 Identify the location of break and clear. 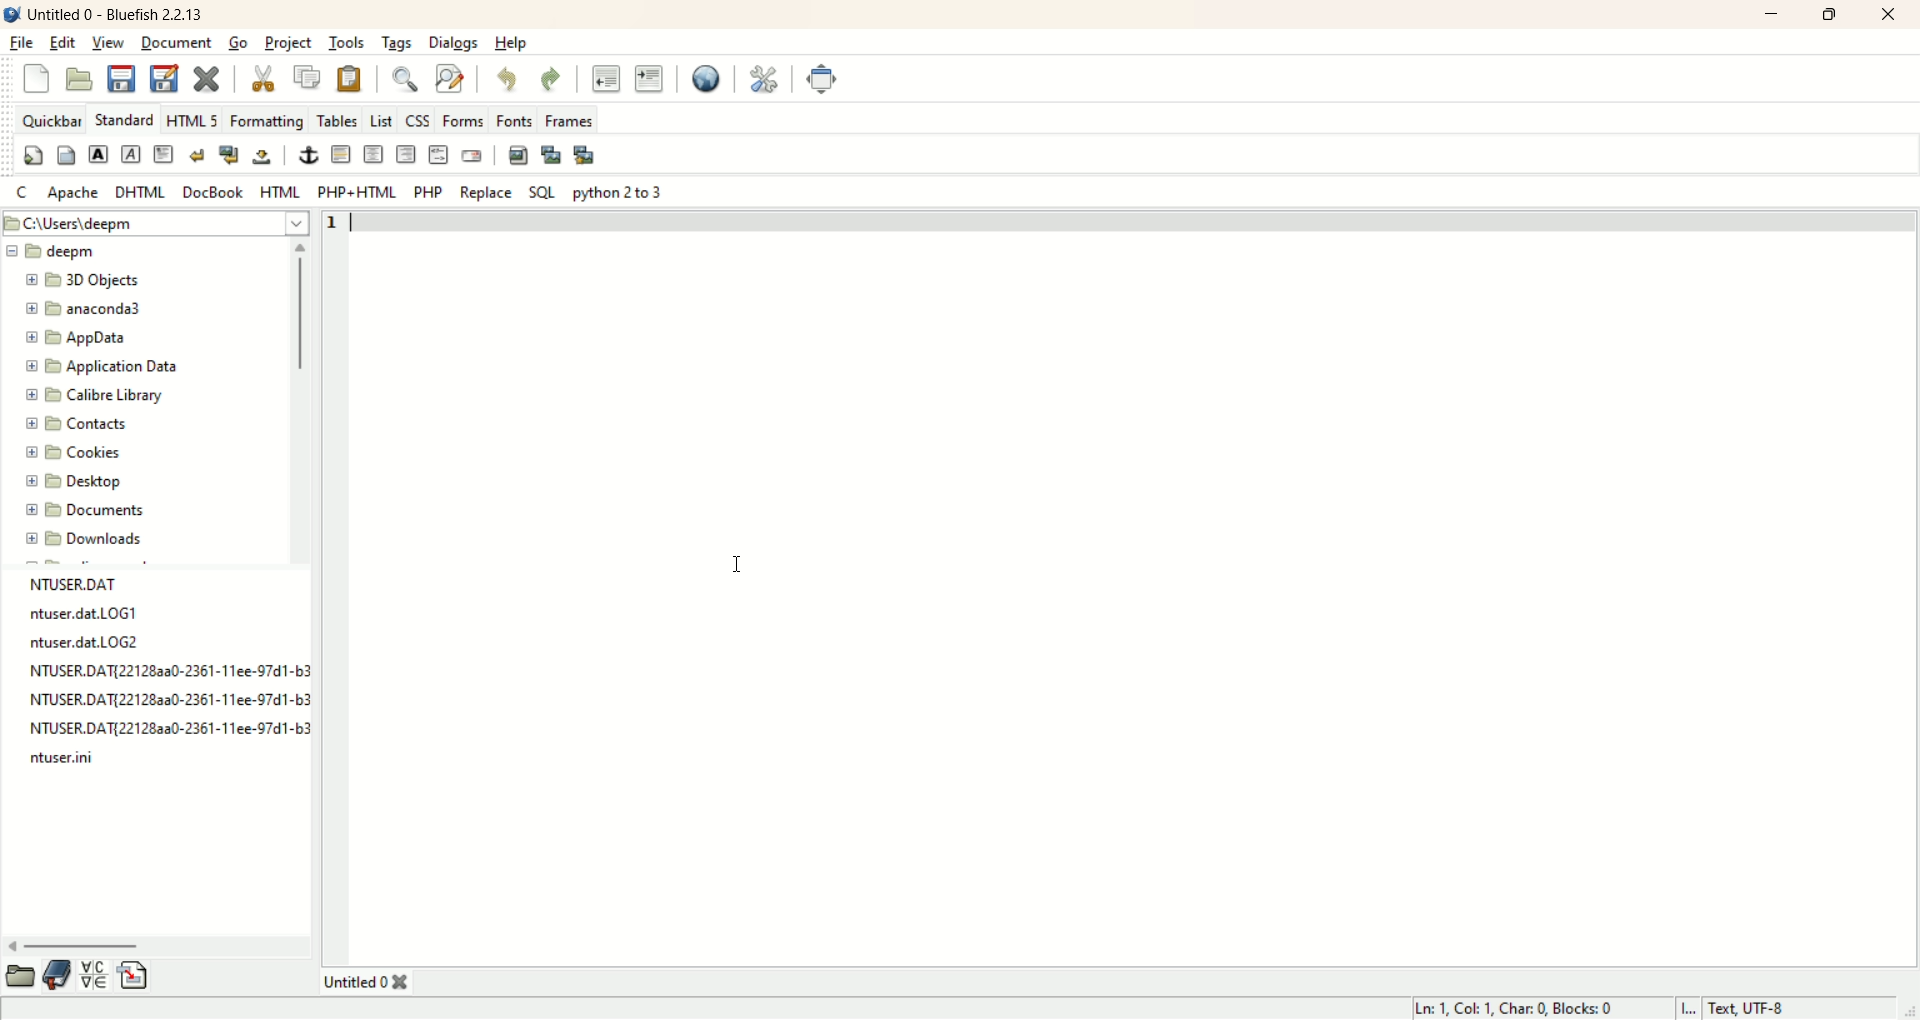
(228, 156).